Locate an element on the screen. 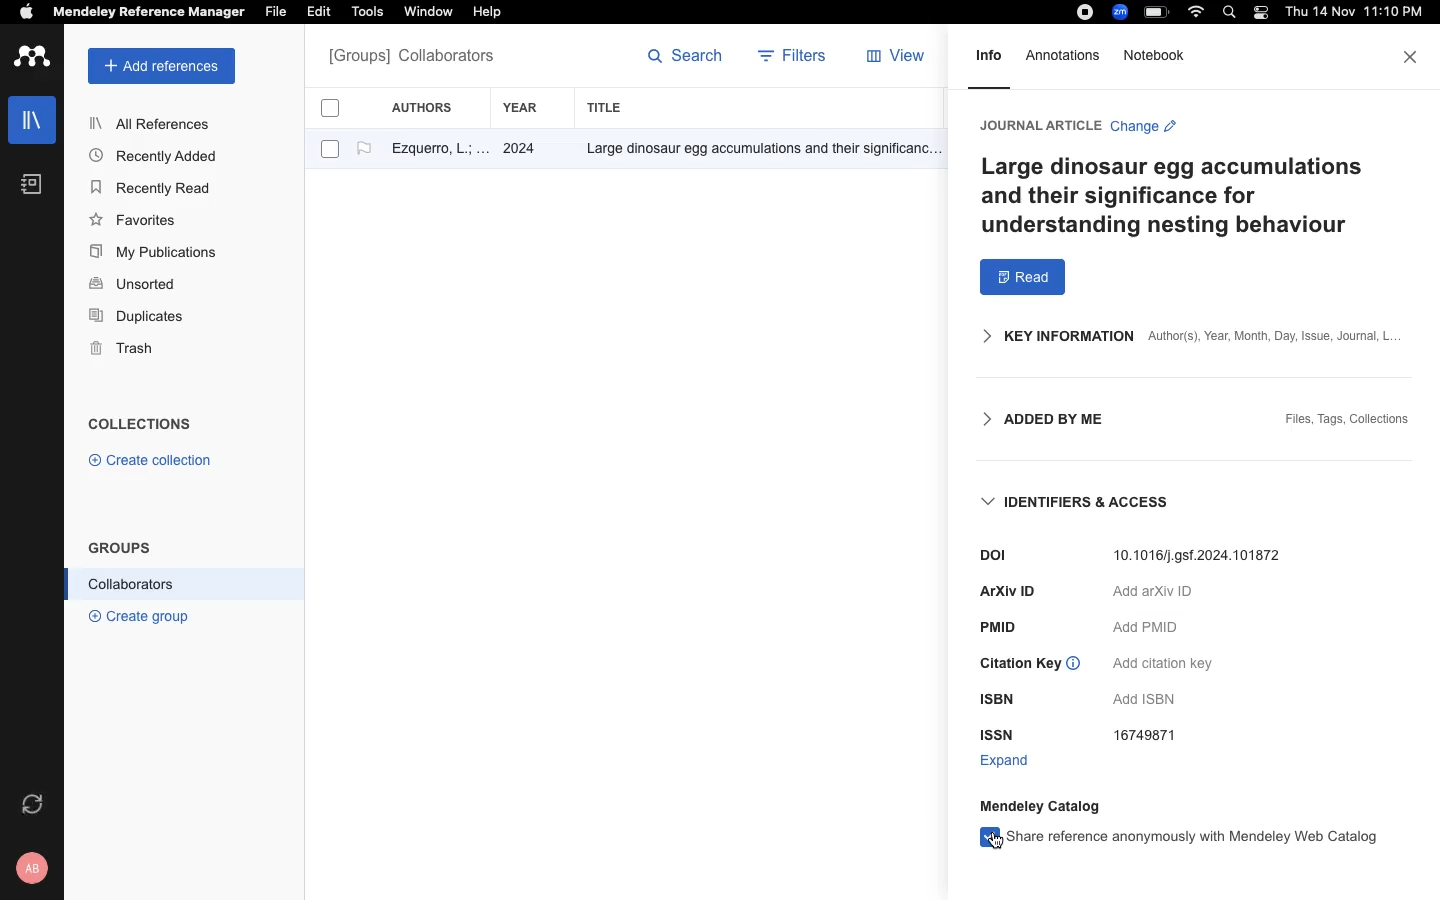 Image resolution: width=1440 pixels, height=900 pixels. © Create collection is located at coordinates (151, 464).